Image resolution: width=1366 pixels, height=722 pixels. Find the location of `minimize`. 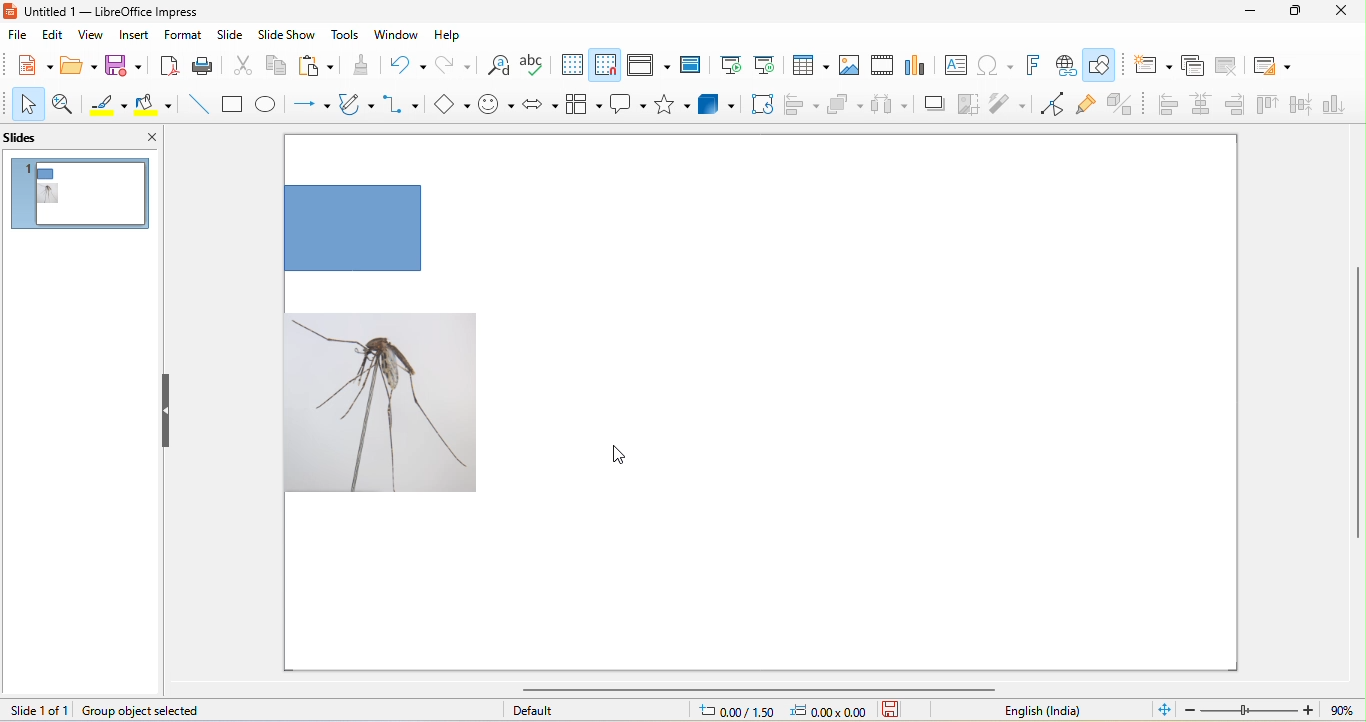

minimize is located at coordinates (1252, 12).